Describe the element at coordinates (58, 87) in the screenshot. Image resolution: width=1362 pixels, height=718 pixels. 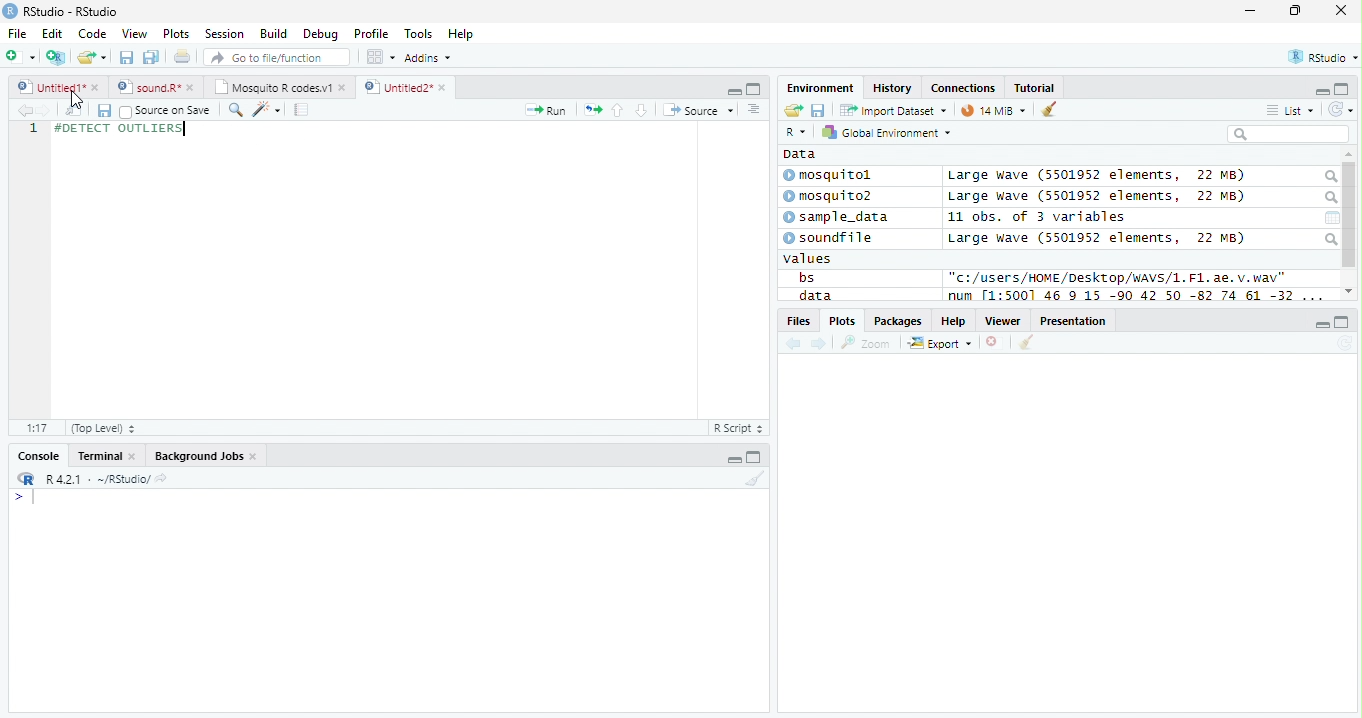
I see `Untitied1*` at that location.